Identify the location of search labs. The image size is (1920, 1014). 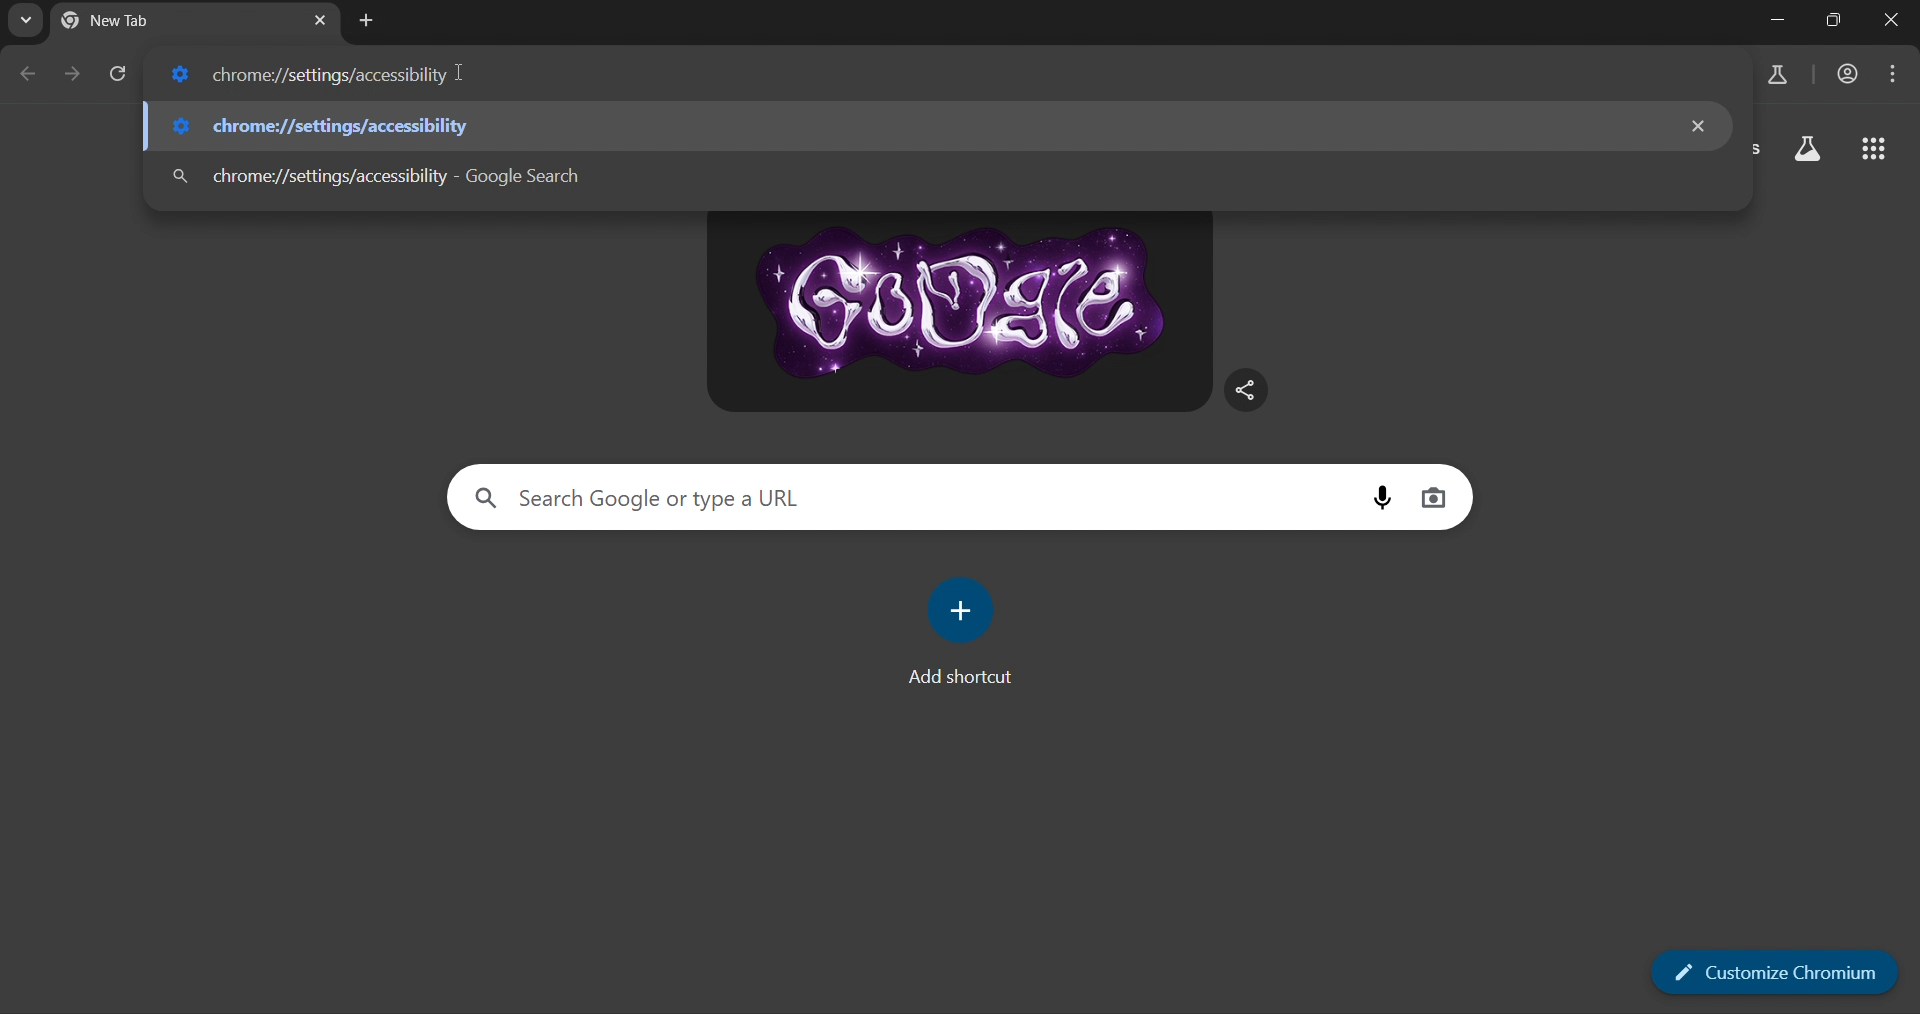
(1774, 75).